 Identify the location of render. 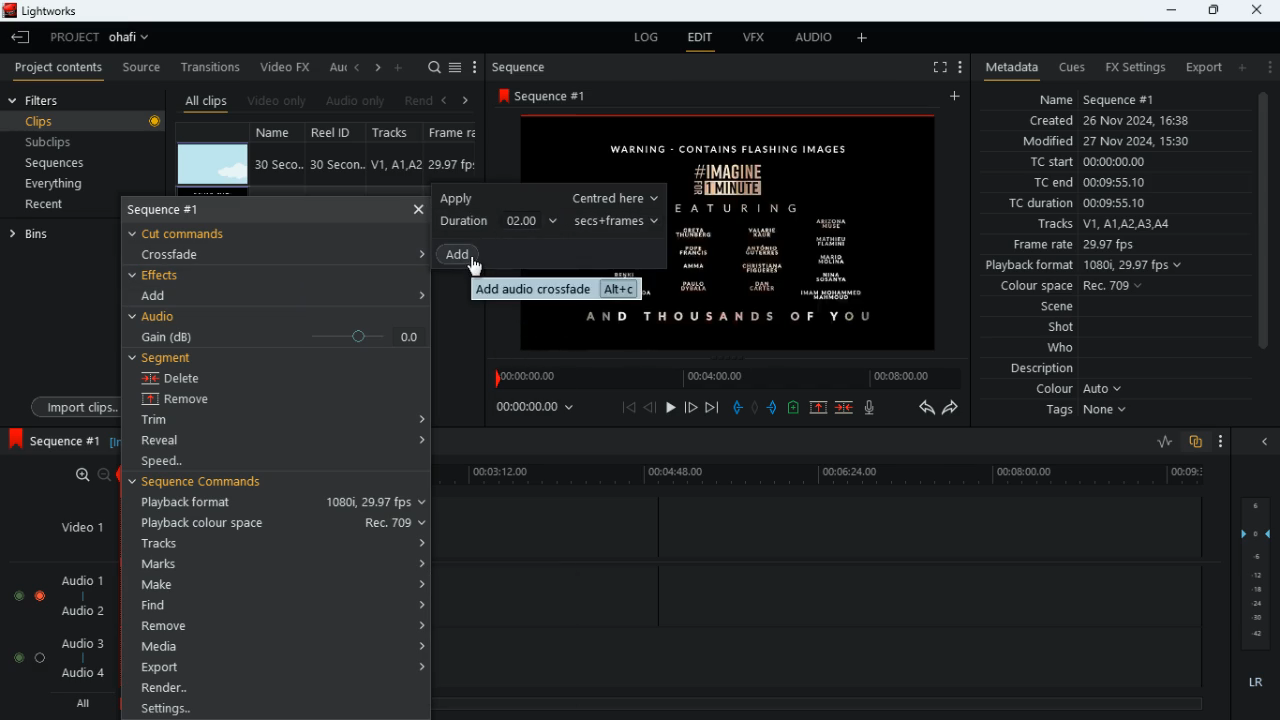
(281, 688).